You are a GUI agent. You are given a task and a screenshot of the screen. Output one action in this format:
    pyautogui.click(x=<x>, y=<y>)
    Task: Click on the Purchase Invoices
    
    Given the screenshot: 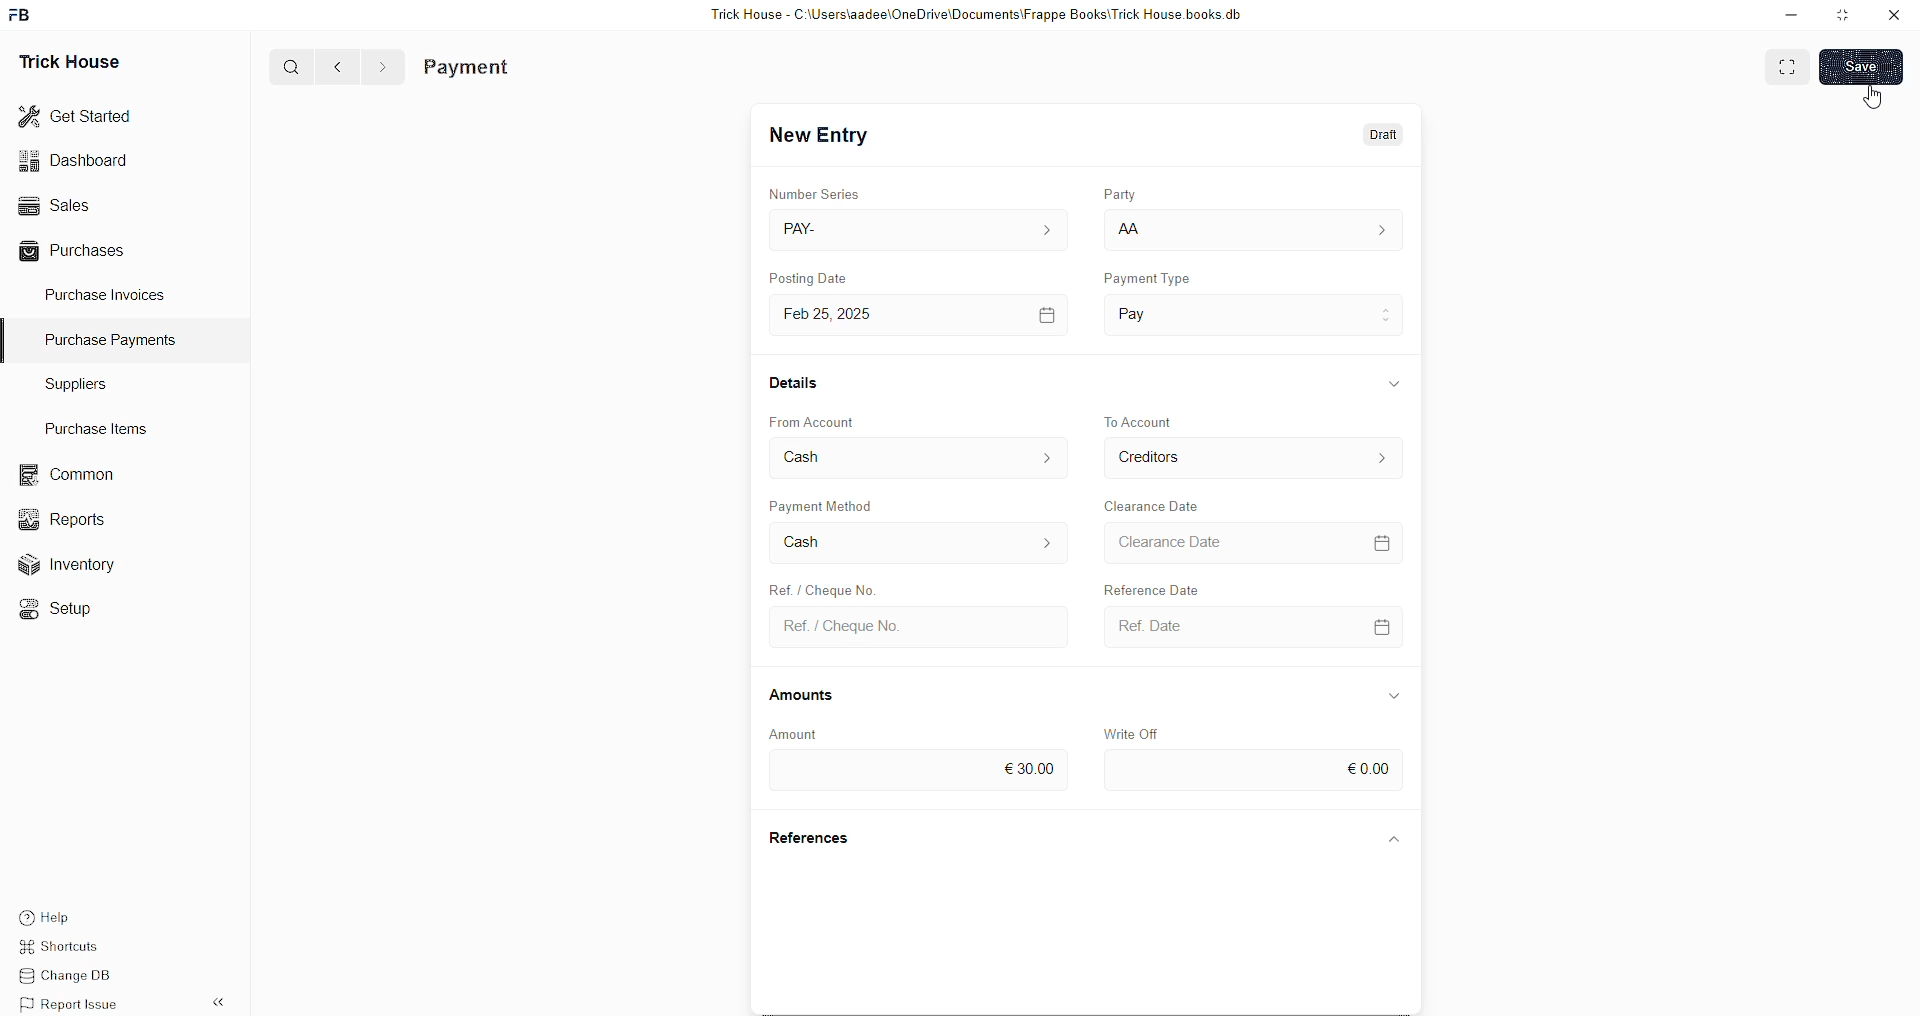 What is the action you would take?
    pyautogui.click(x=108, y=293)
    